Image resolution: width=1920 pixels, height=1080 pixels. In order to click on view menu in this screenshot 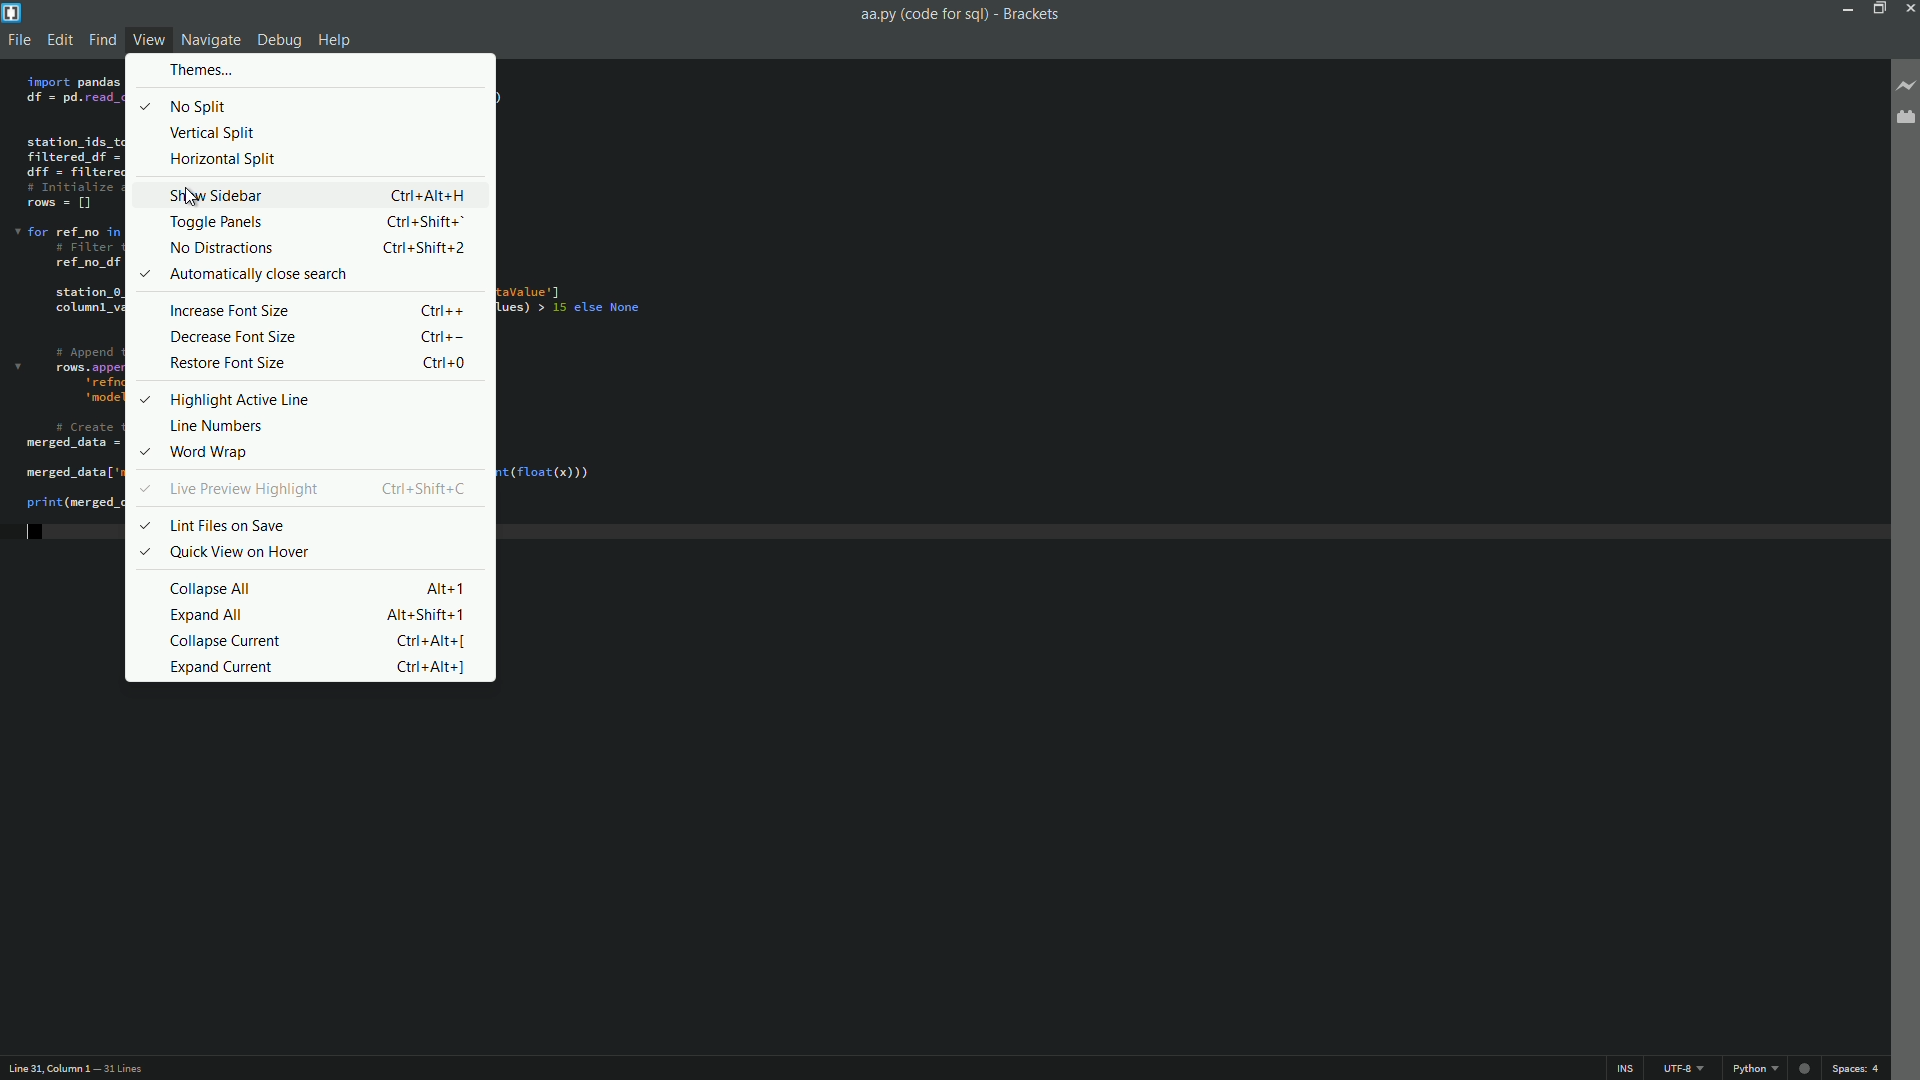, I will do `click(147, 40)`.